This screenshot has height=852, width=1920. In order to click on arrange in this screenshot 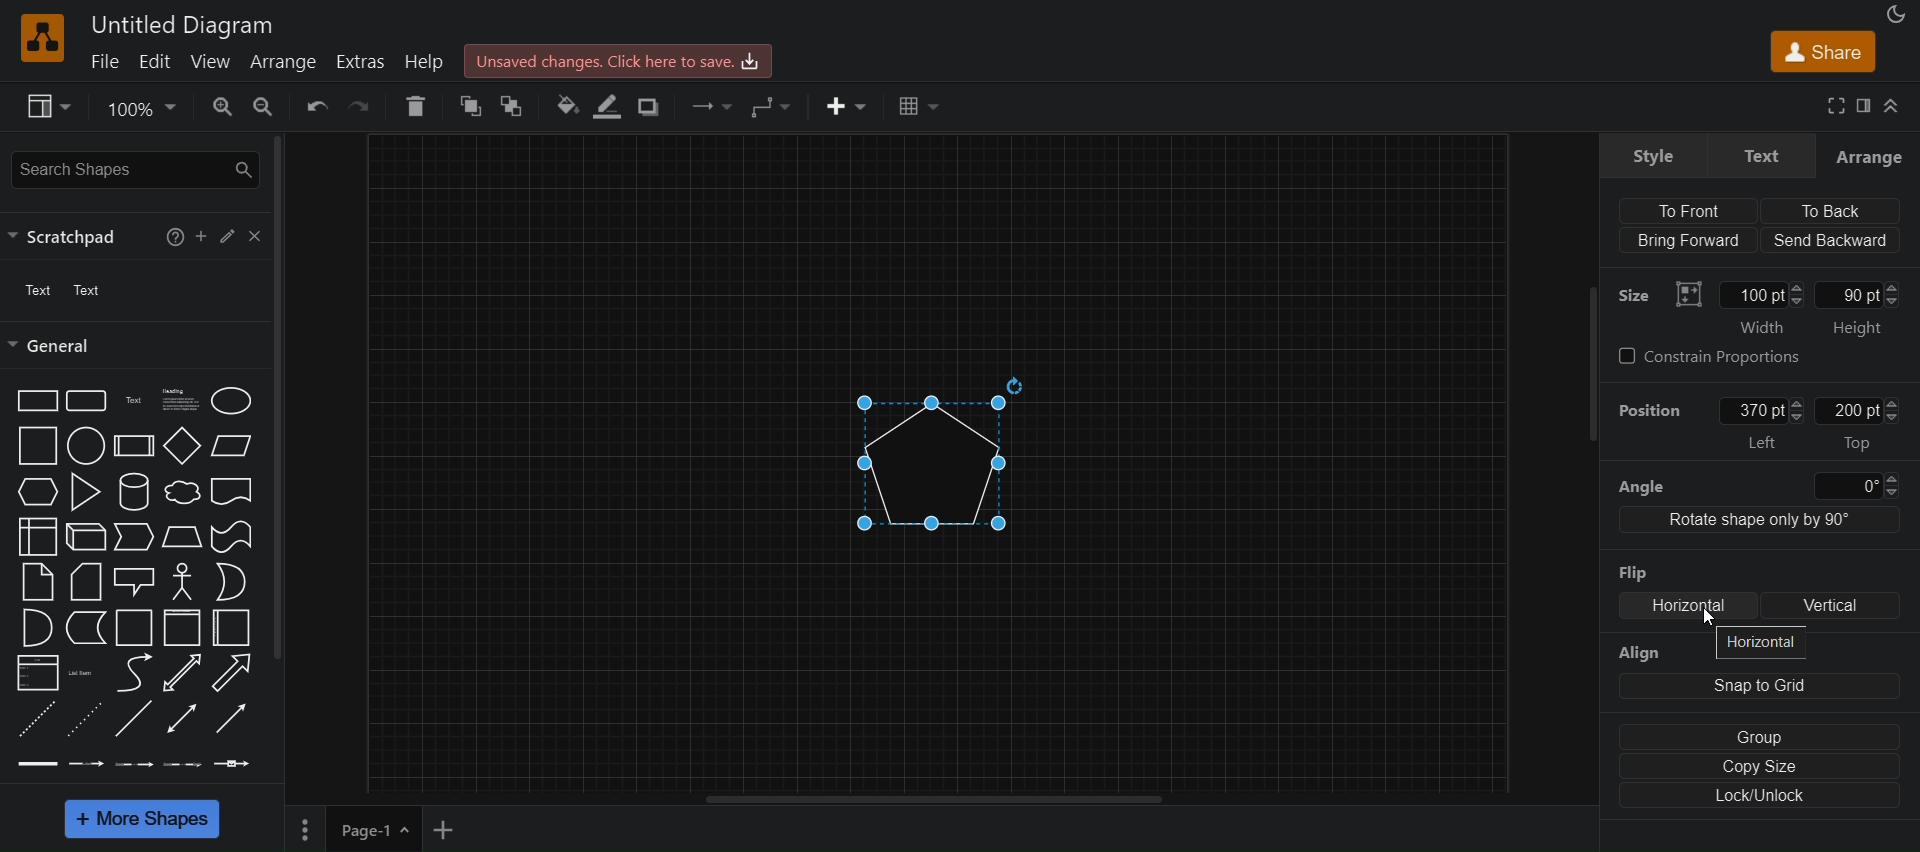, I will do `click(285, 62)`.